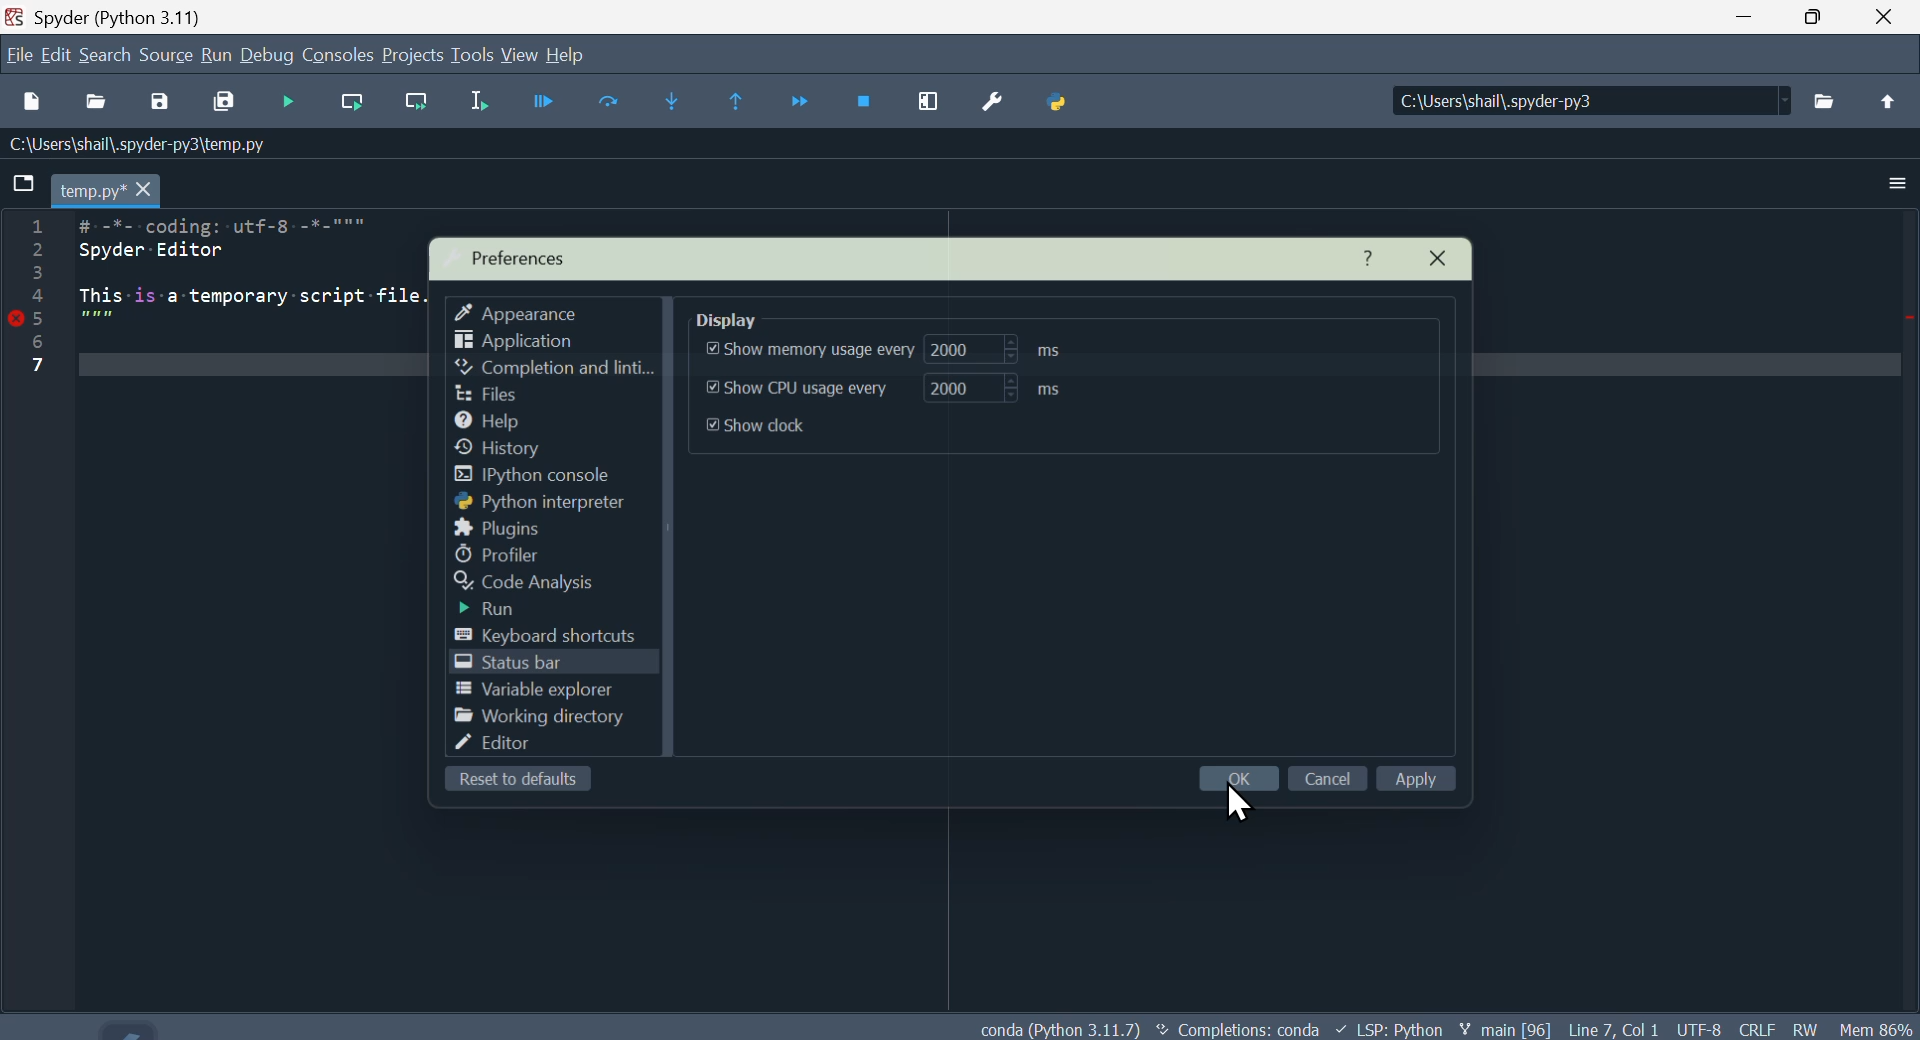 The image size is (1920, 1040). Describe the element at coordinates (551, 367) in the screenshot. I see `Completion and` at that location.